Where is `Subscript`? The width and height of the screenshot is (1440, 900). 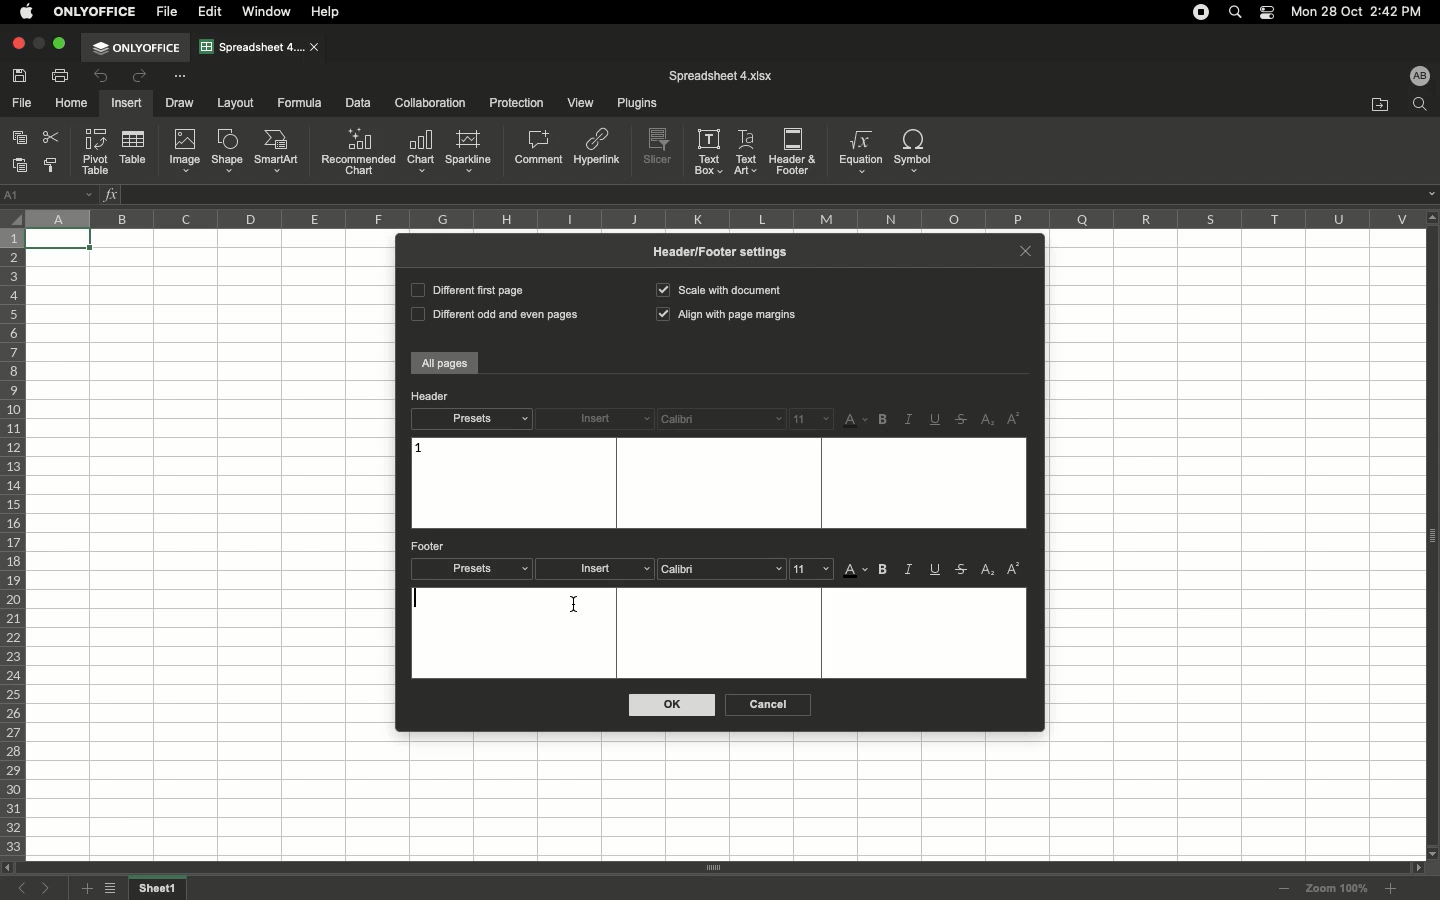 Subscript is located at coordinates (989, 421).